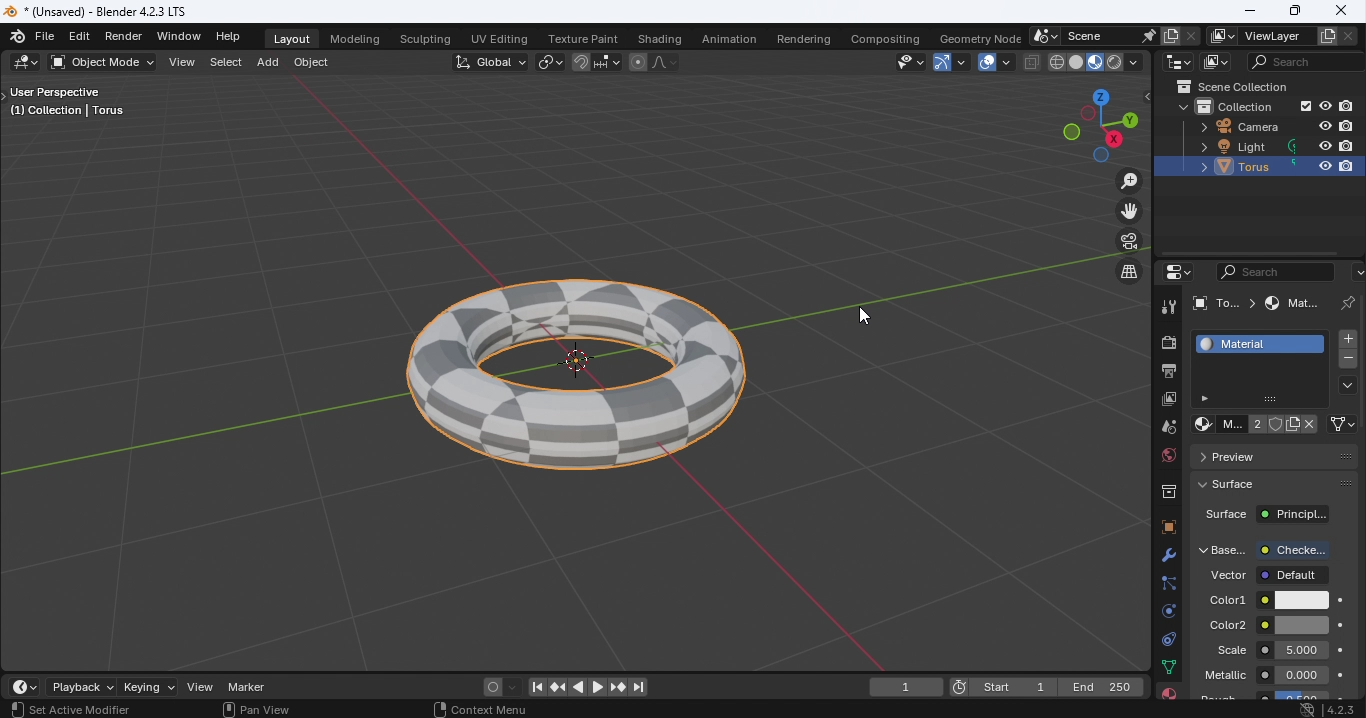 The width and height of the screenshot is (1366, 718). I want to click on User perspective, so click(65, 104).